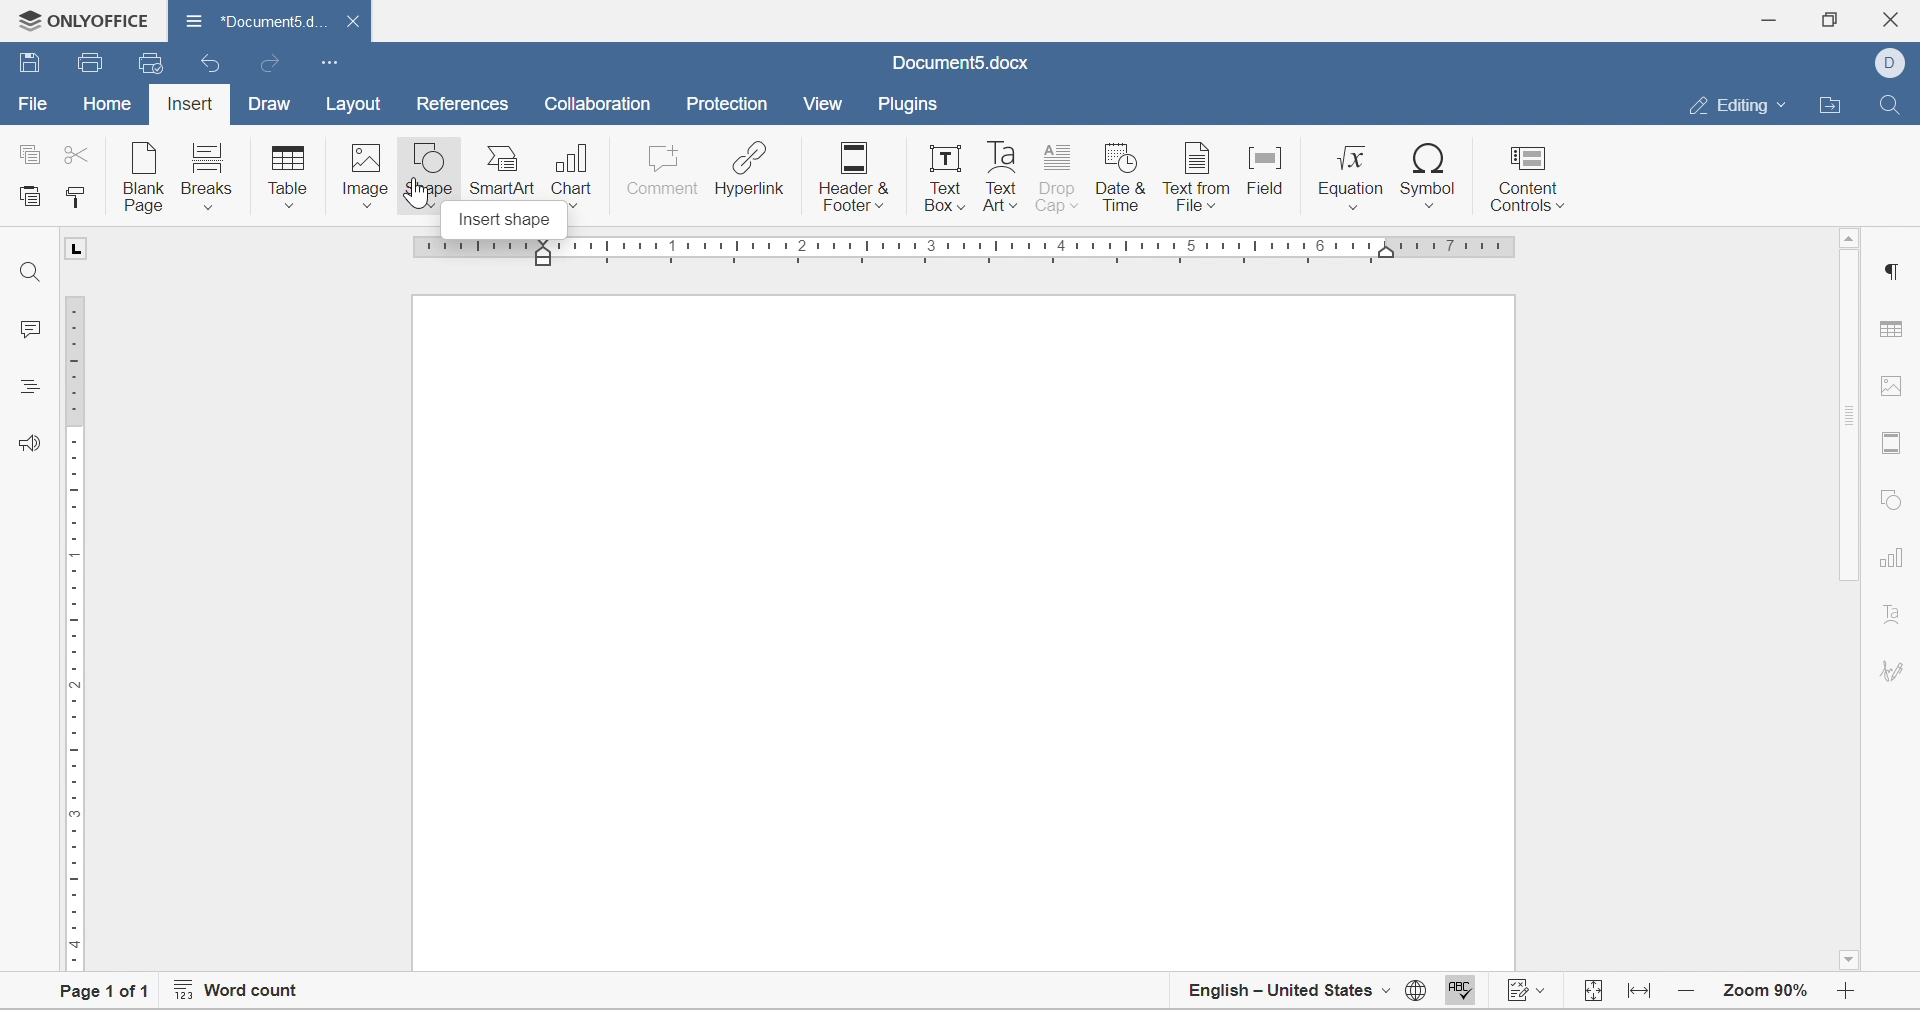 The image size is (1920, 1010). What do you see at coordinates (956, 61) in the screenshot?
I see `document5.docx` at bounding box center [956, 61].